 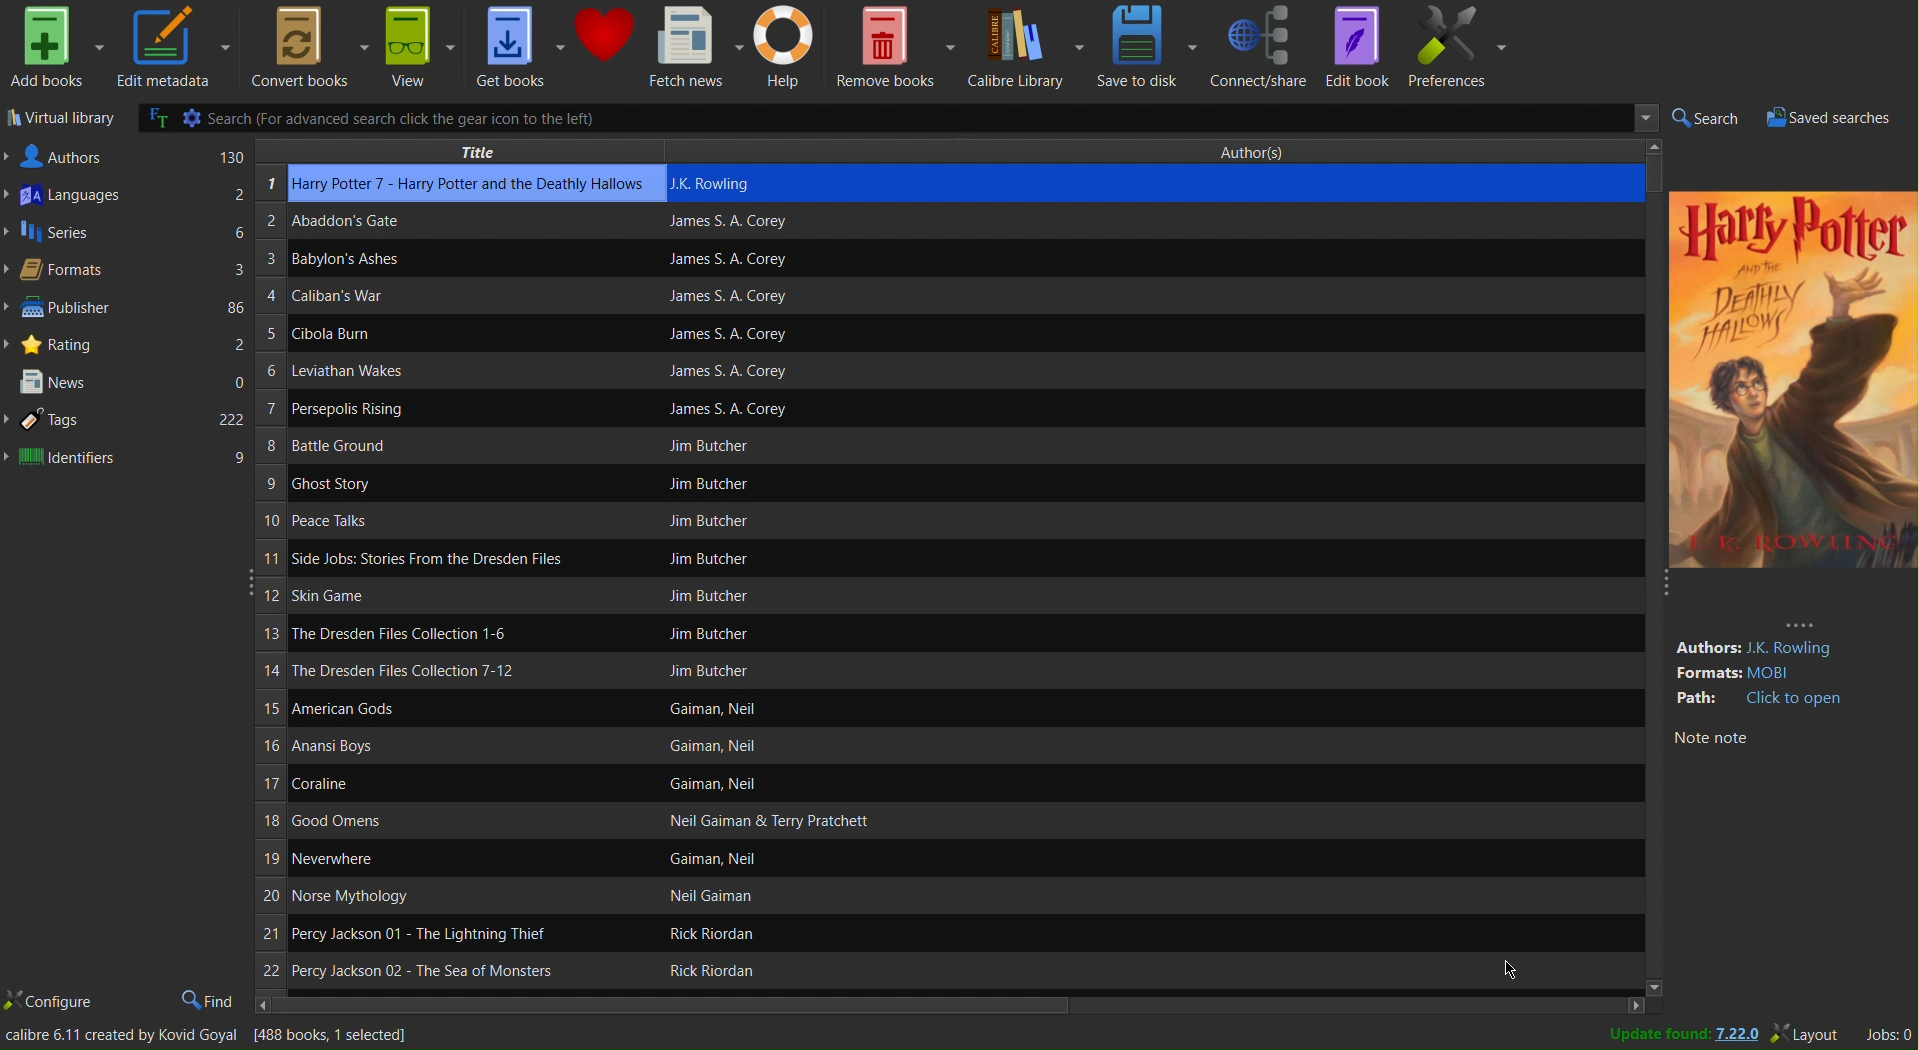 What do you see at coordinates (1886, 1034) in the screenshot?
I see `Jobs` at bounding box center [1886, 1034].